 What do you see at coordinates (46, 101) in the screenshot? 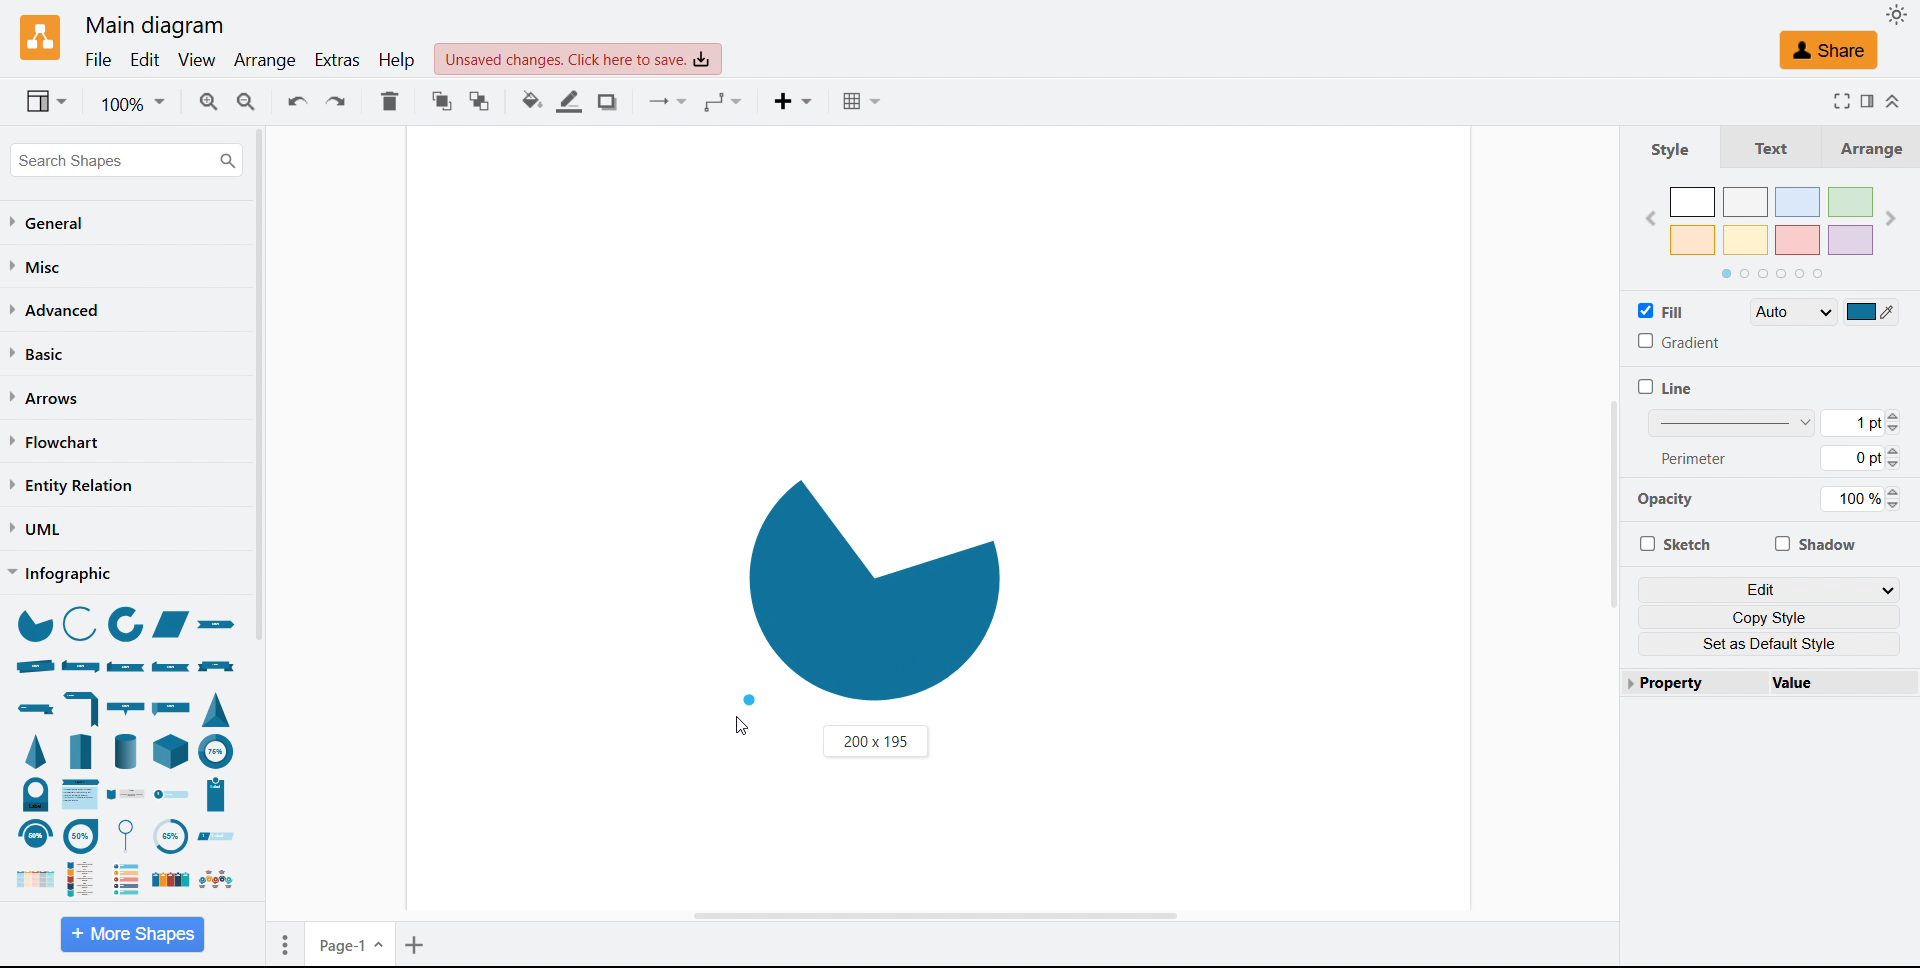
I see `Display options ` at bounding box center [46, 101].